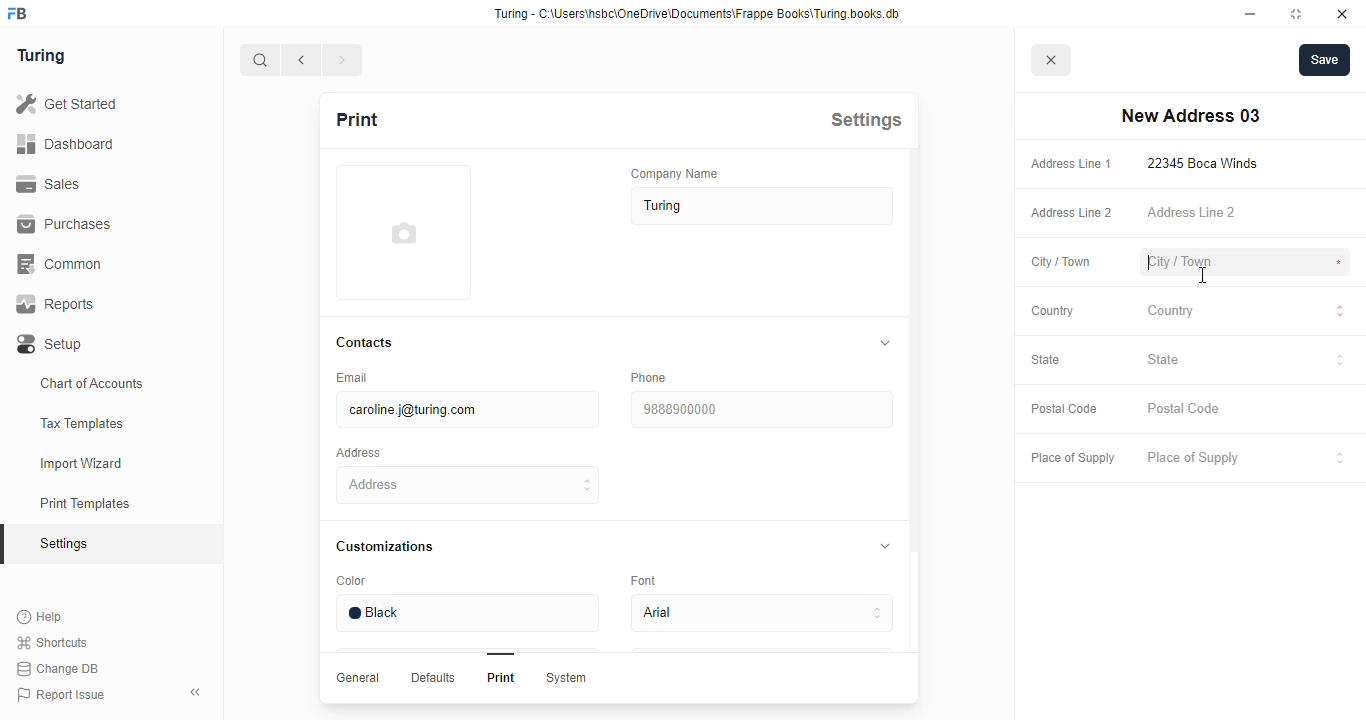 The height and width of the screenshot is (720, 1366). I want to click on 9888900000, so click(760, 410).